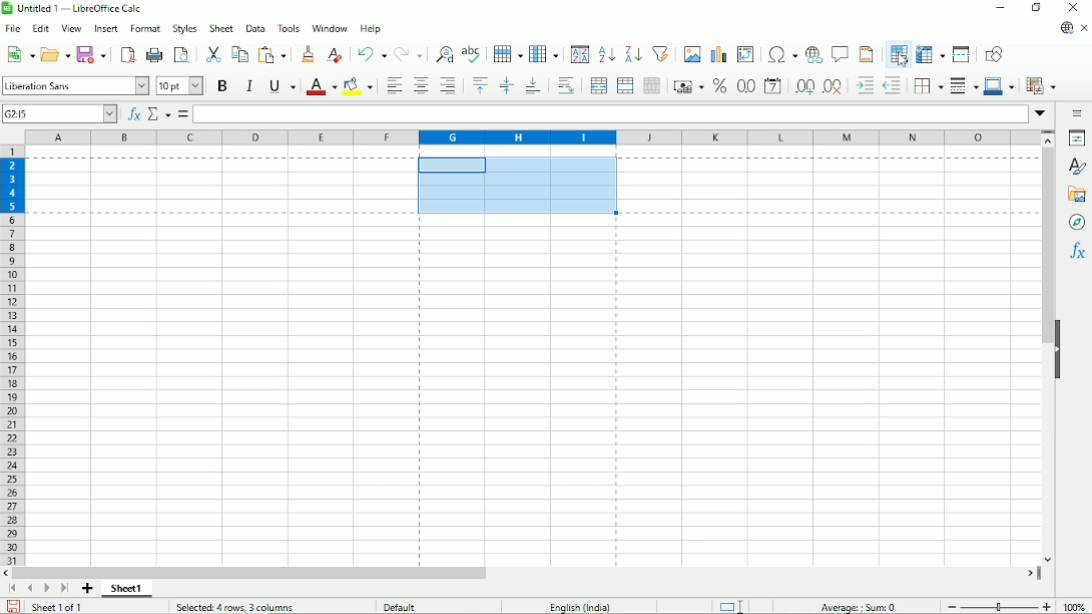 Image resolution: width=1092 pixels, height=614 pixels. I want to click on New, so click(19, 56).